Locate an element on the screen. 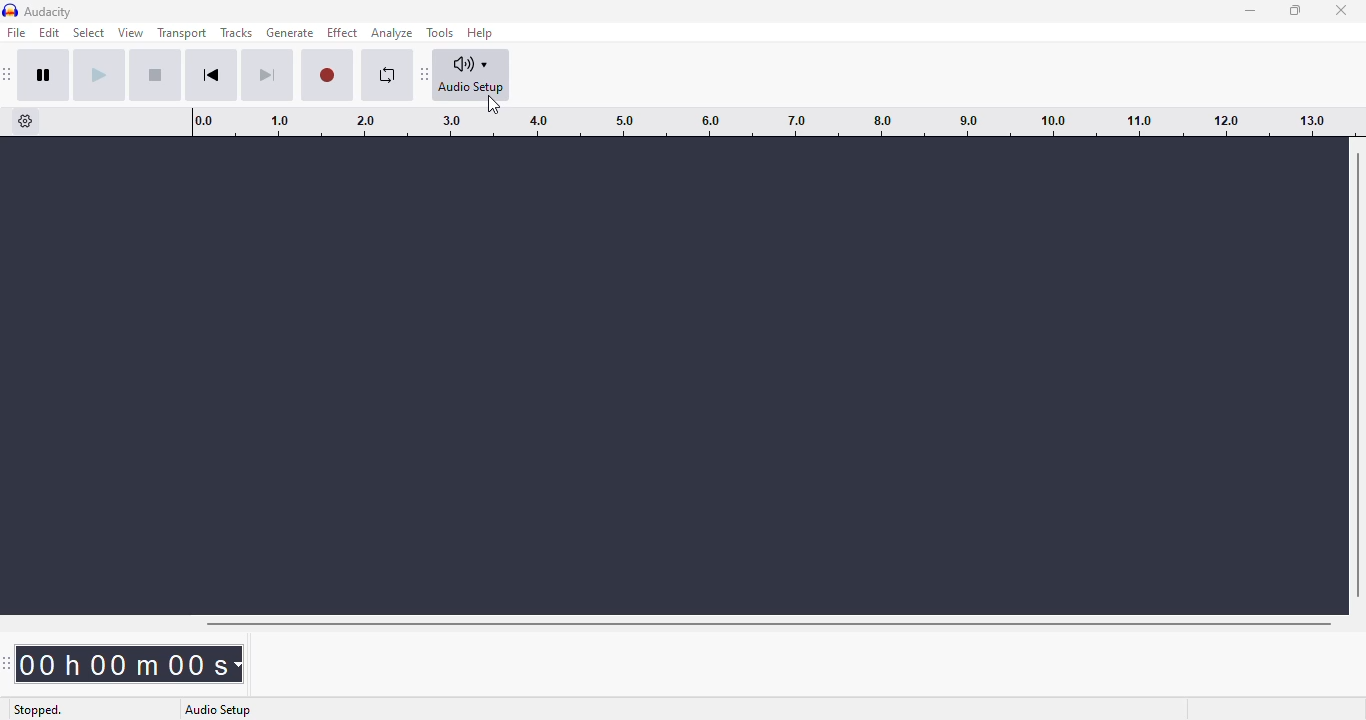 This screenshot has height=720, width=1366. logo is located at coordinates (10, 11).